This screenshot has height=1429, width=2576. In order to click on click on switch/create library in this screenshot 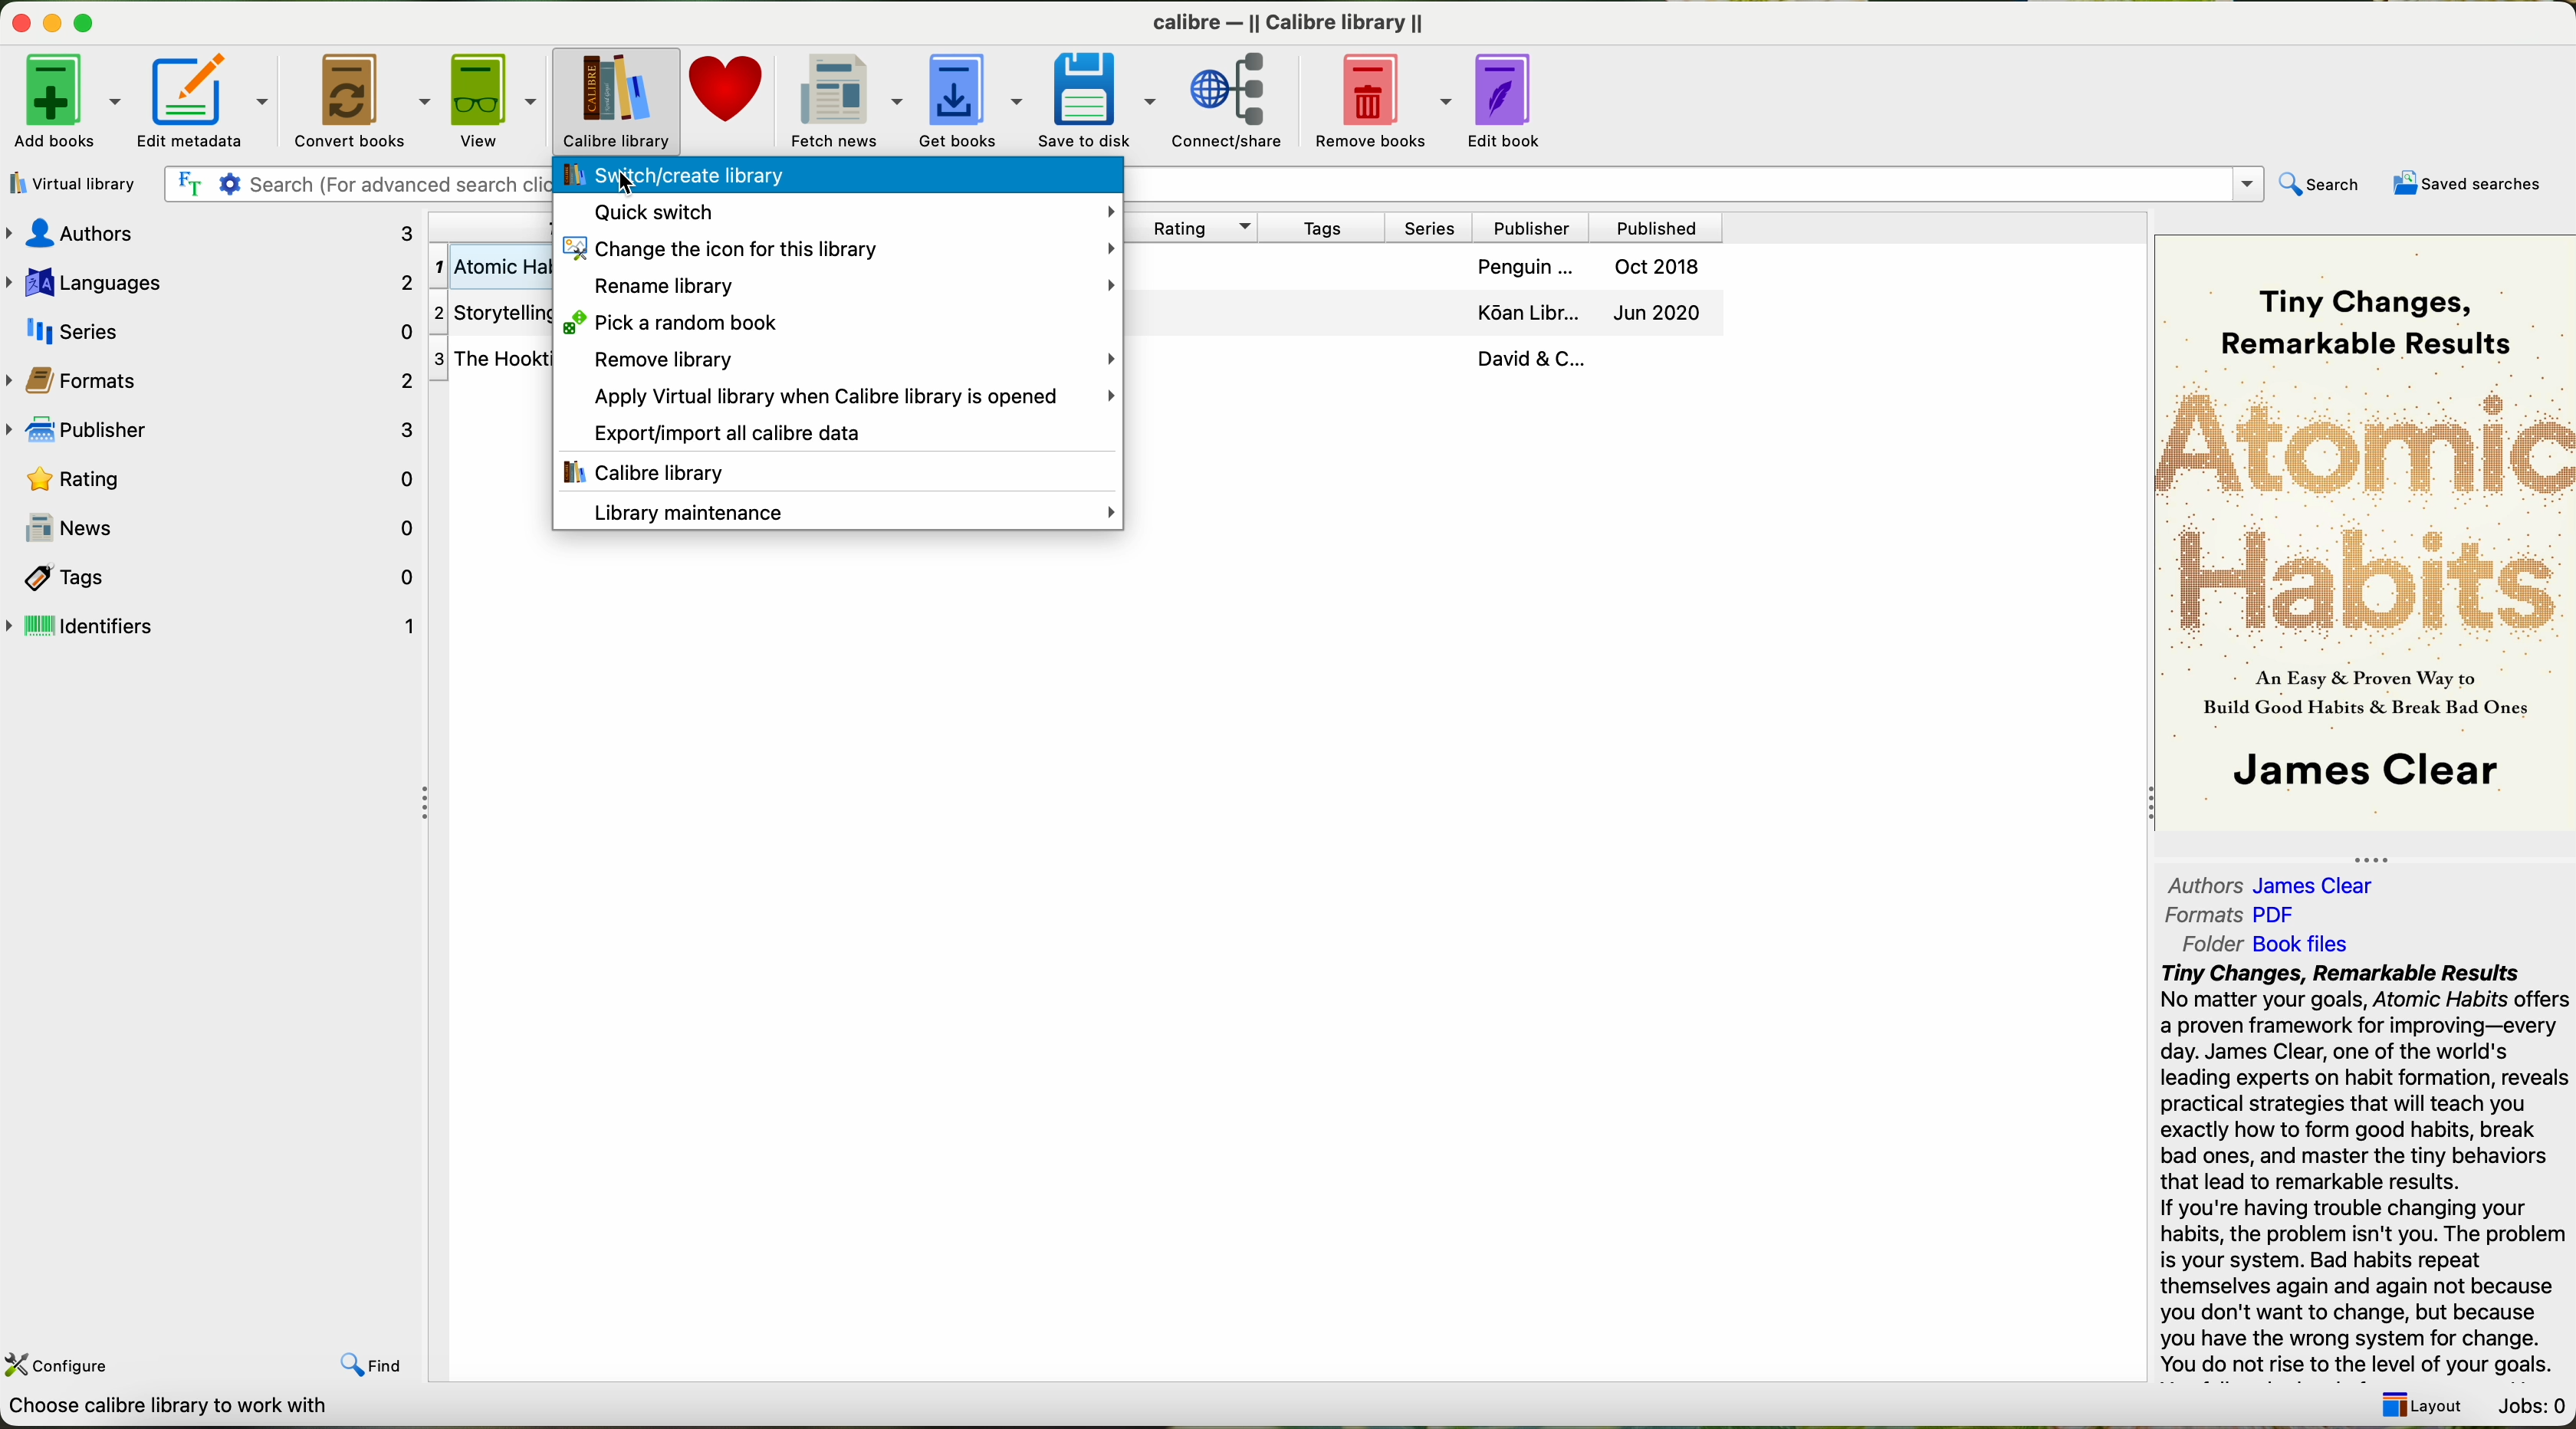, I will do `click(837, 176)`.